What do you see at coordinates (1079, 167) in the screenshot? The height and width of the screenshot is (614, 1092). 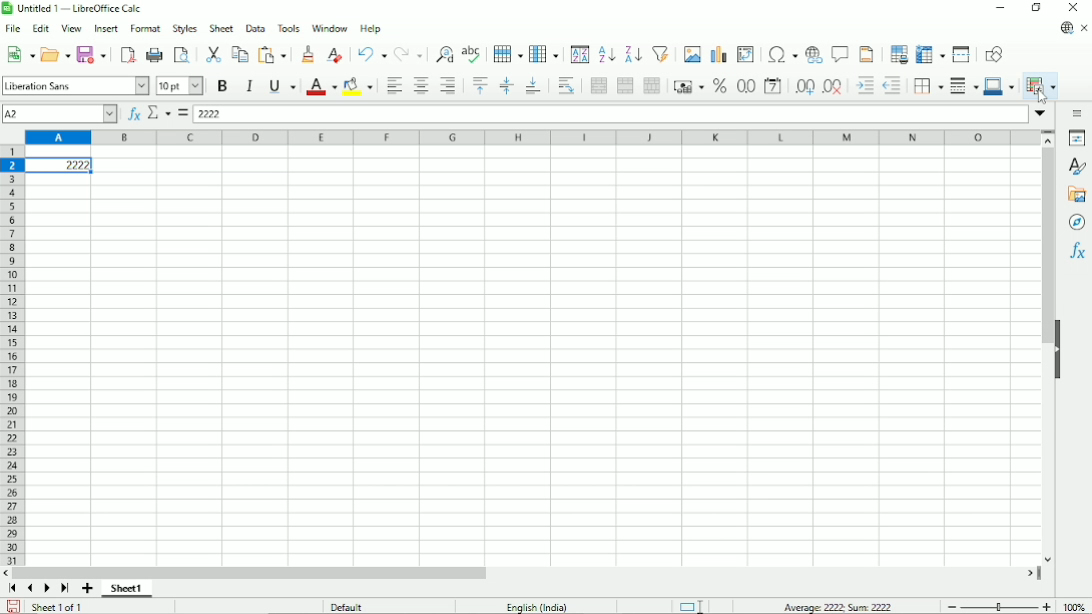 I see `Styles` at bounding box center [1079, 167].